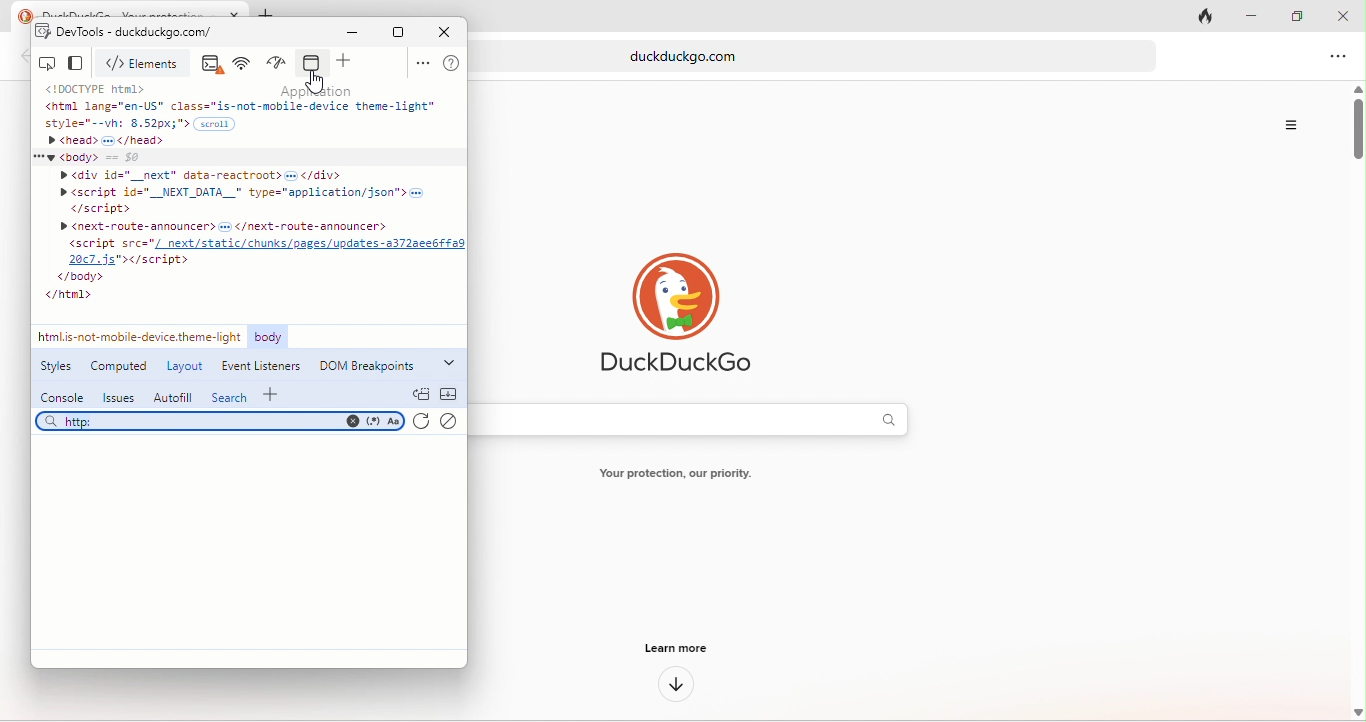 Image resolution: width=1366 pixels, height=722 pixels. Describe the element at coordinates (419, 424) in the screenshot. I see `refresh` at that location.